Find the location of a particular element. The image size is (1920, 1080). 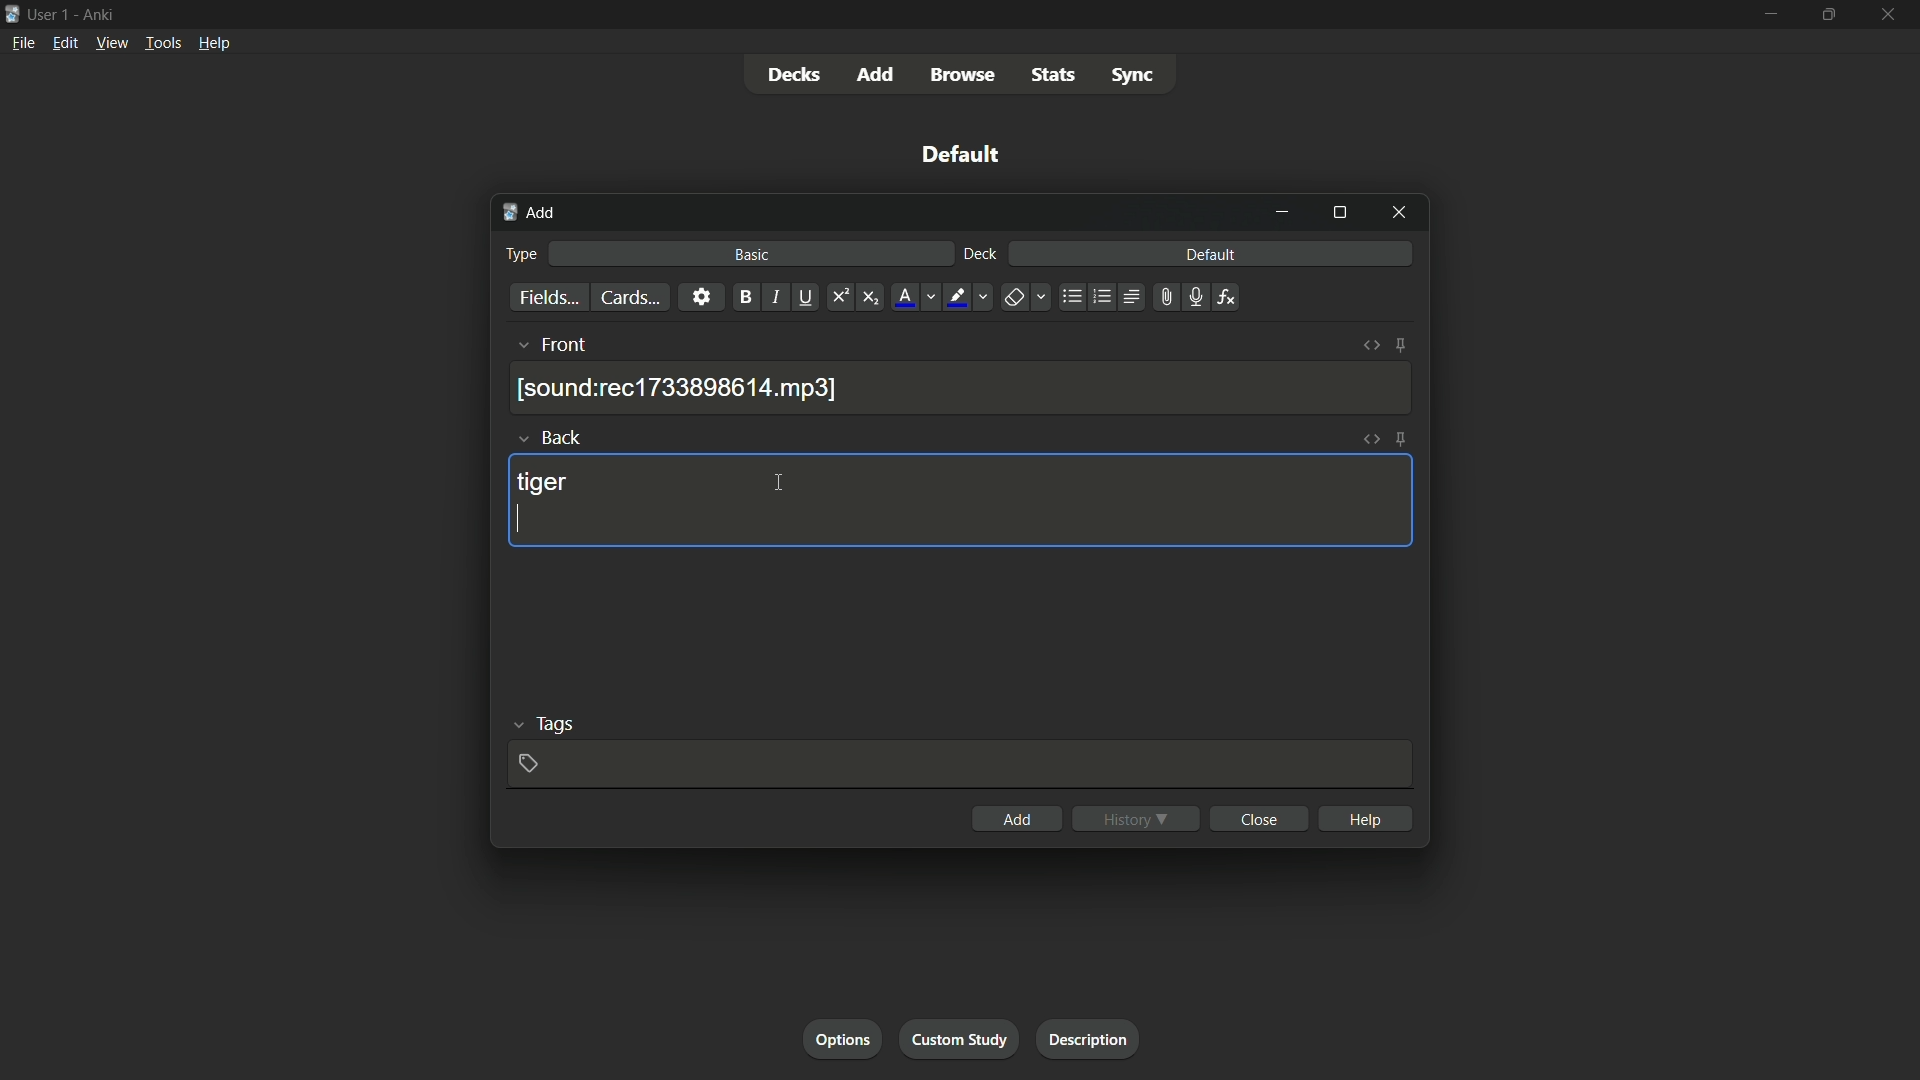

maximize is located at coordinates (1339, 214).